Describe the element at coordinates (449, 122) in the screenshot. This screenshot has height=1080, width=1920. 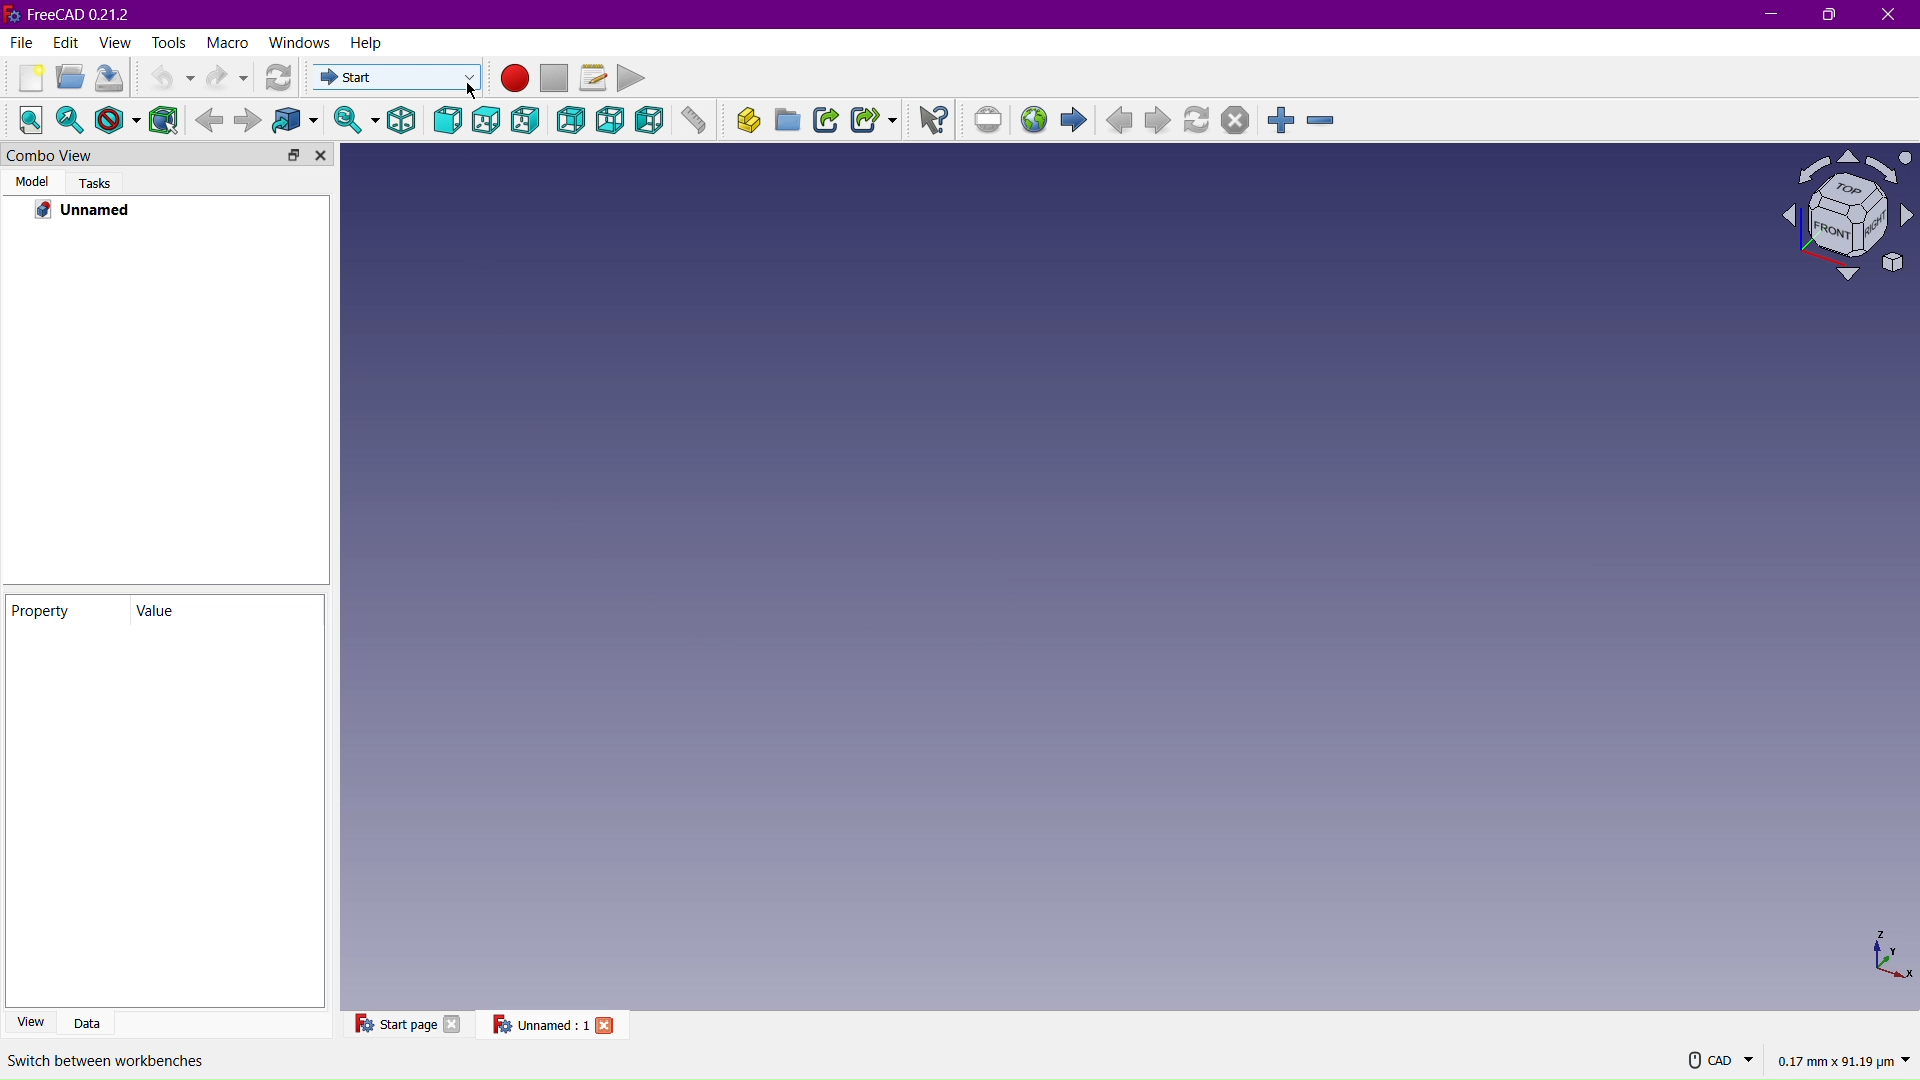
I see `Front` at that location.